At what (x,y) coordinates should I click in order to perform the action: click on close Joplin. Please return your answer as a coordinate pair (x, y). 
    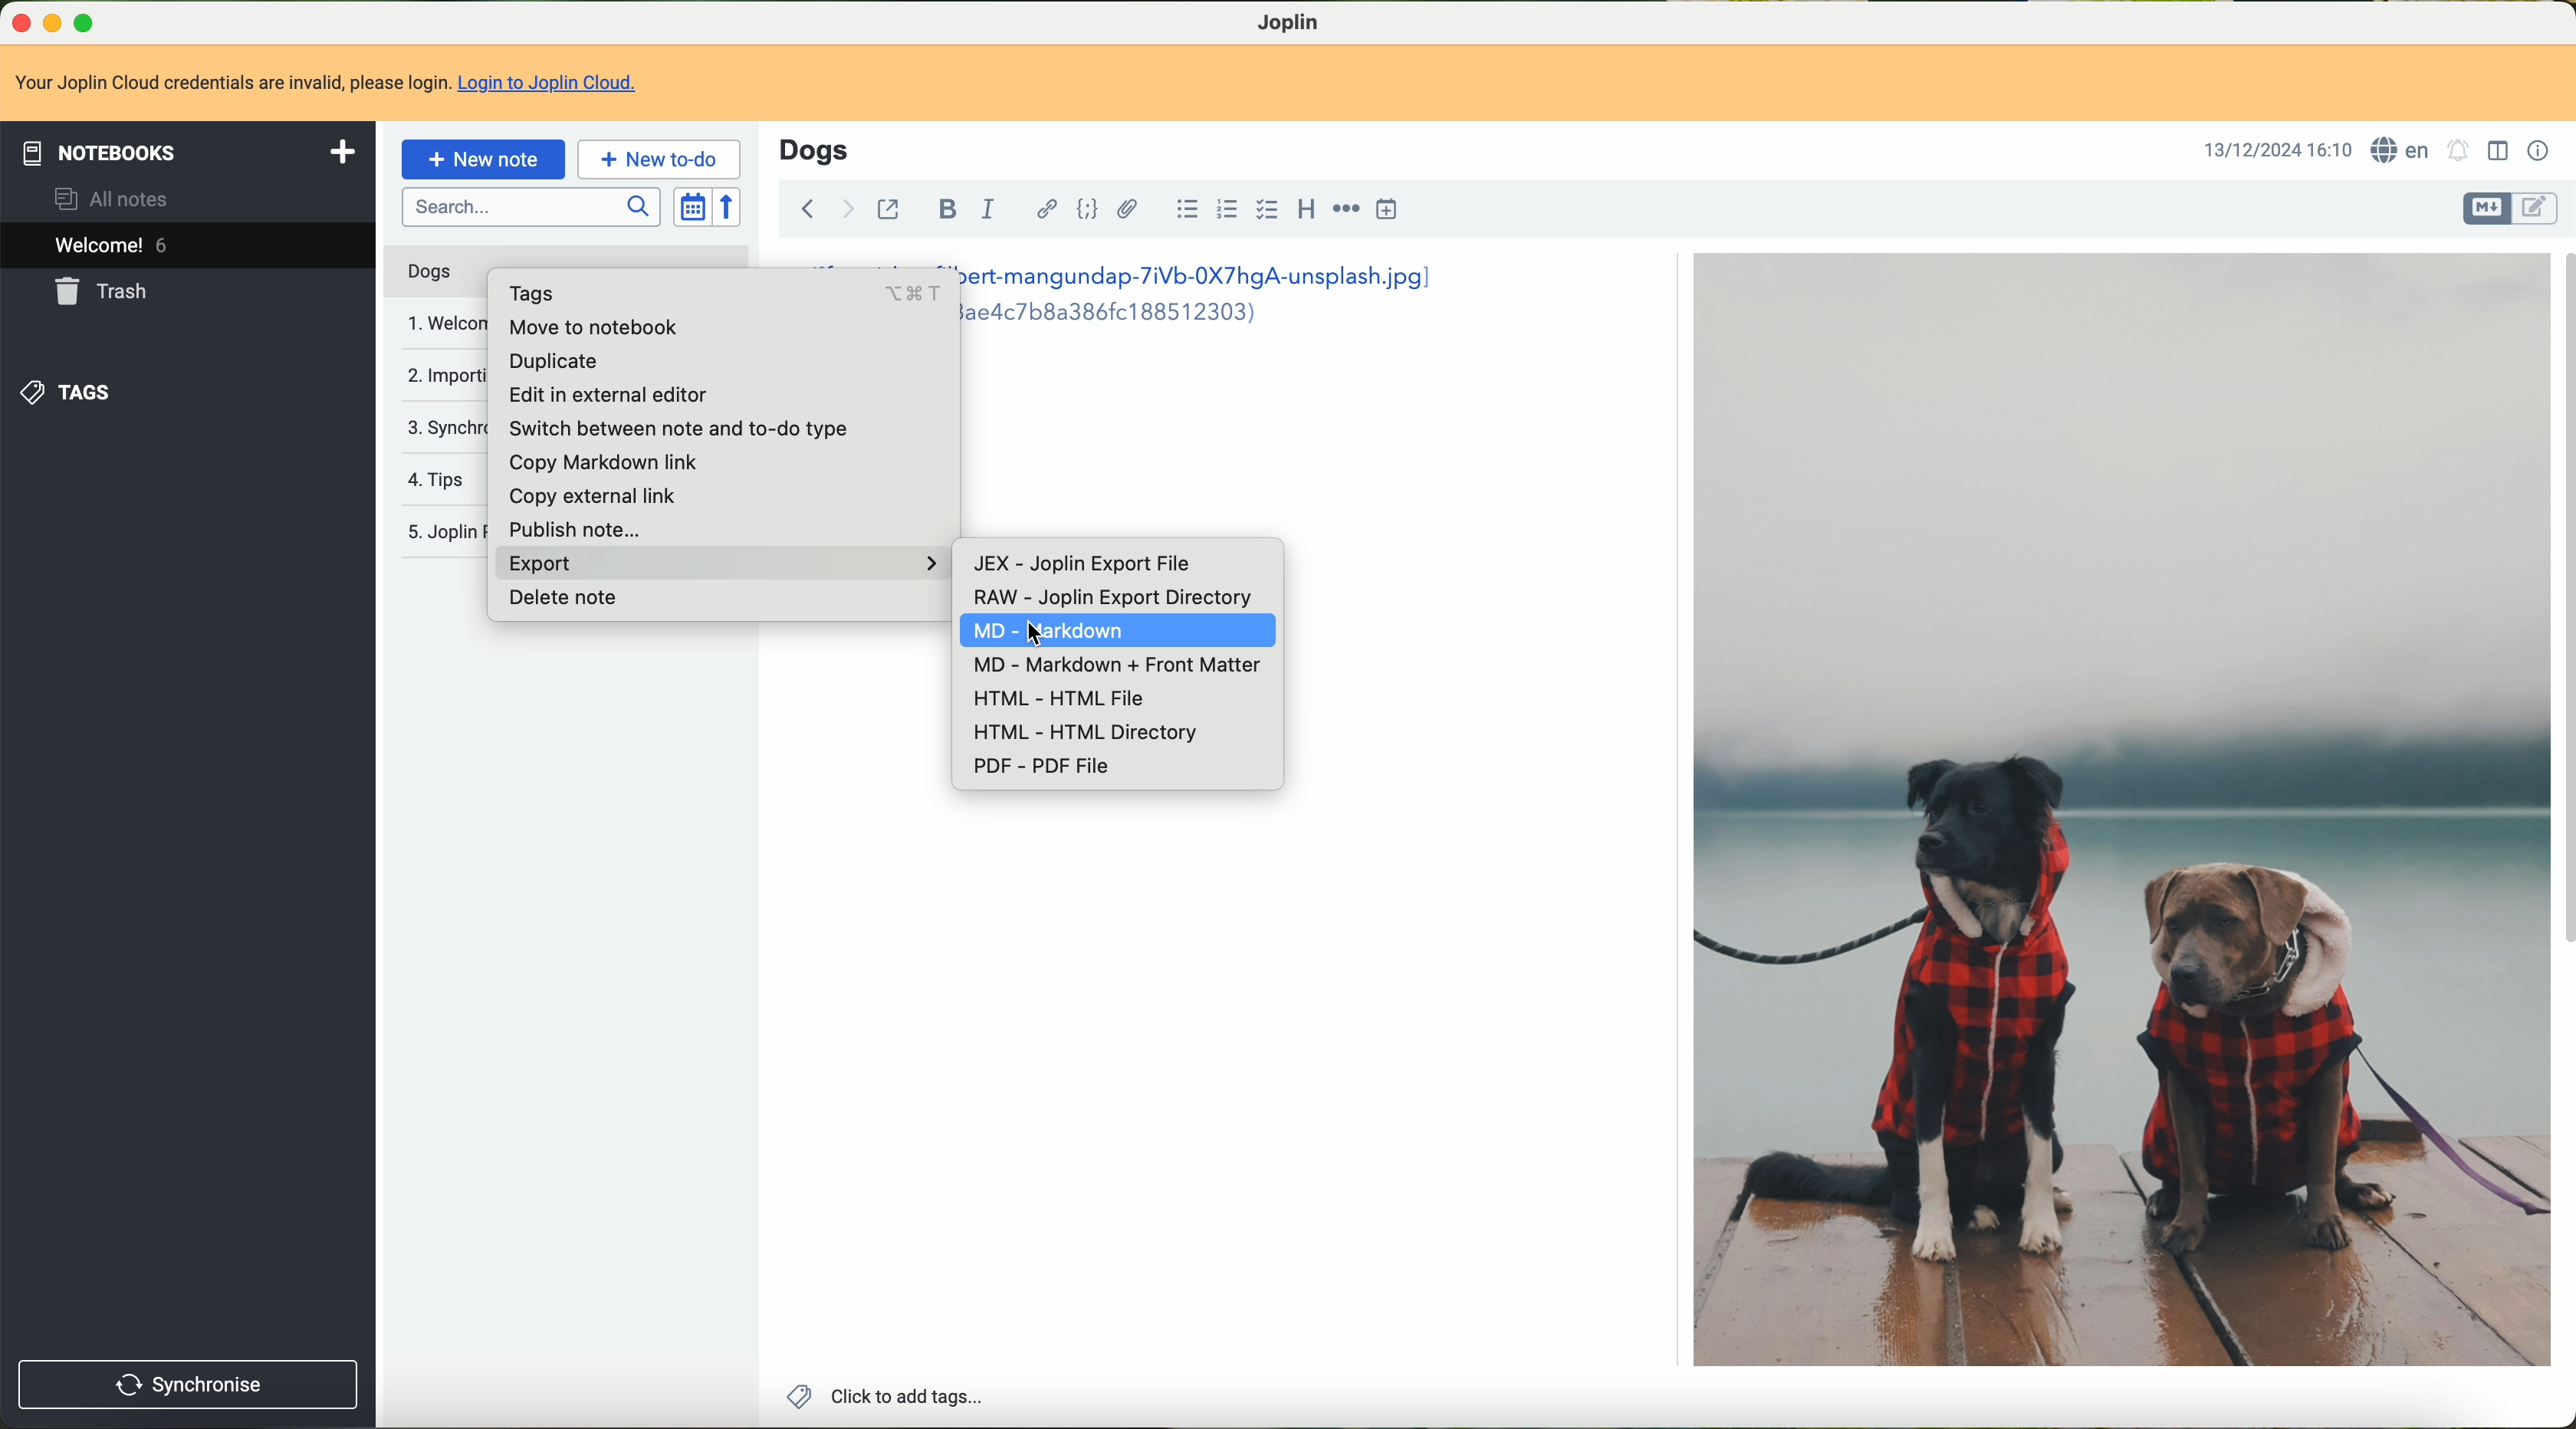
    Looking at the image, I should click on (16, 21).